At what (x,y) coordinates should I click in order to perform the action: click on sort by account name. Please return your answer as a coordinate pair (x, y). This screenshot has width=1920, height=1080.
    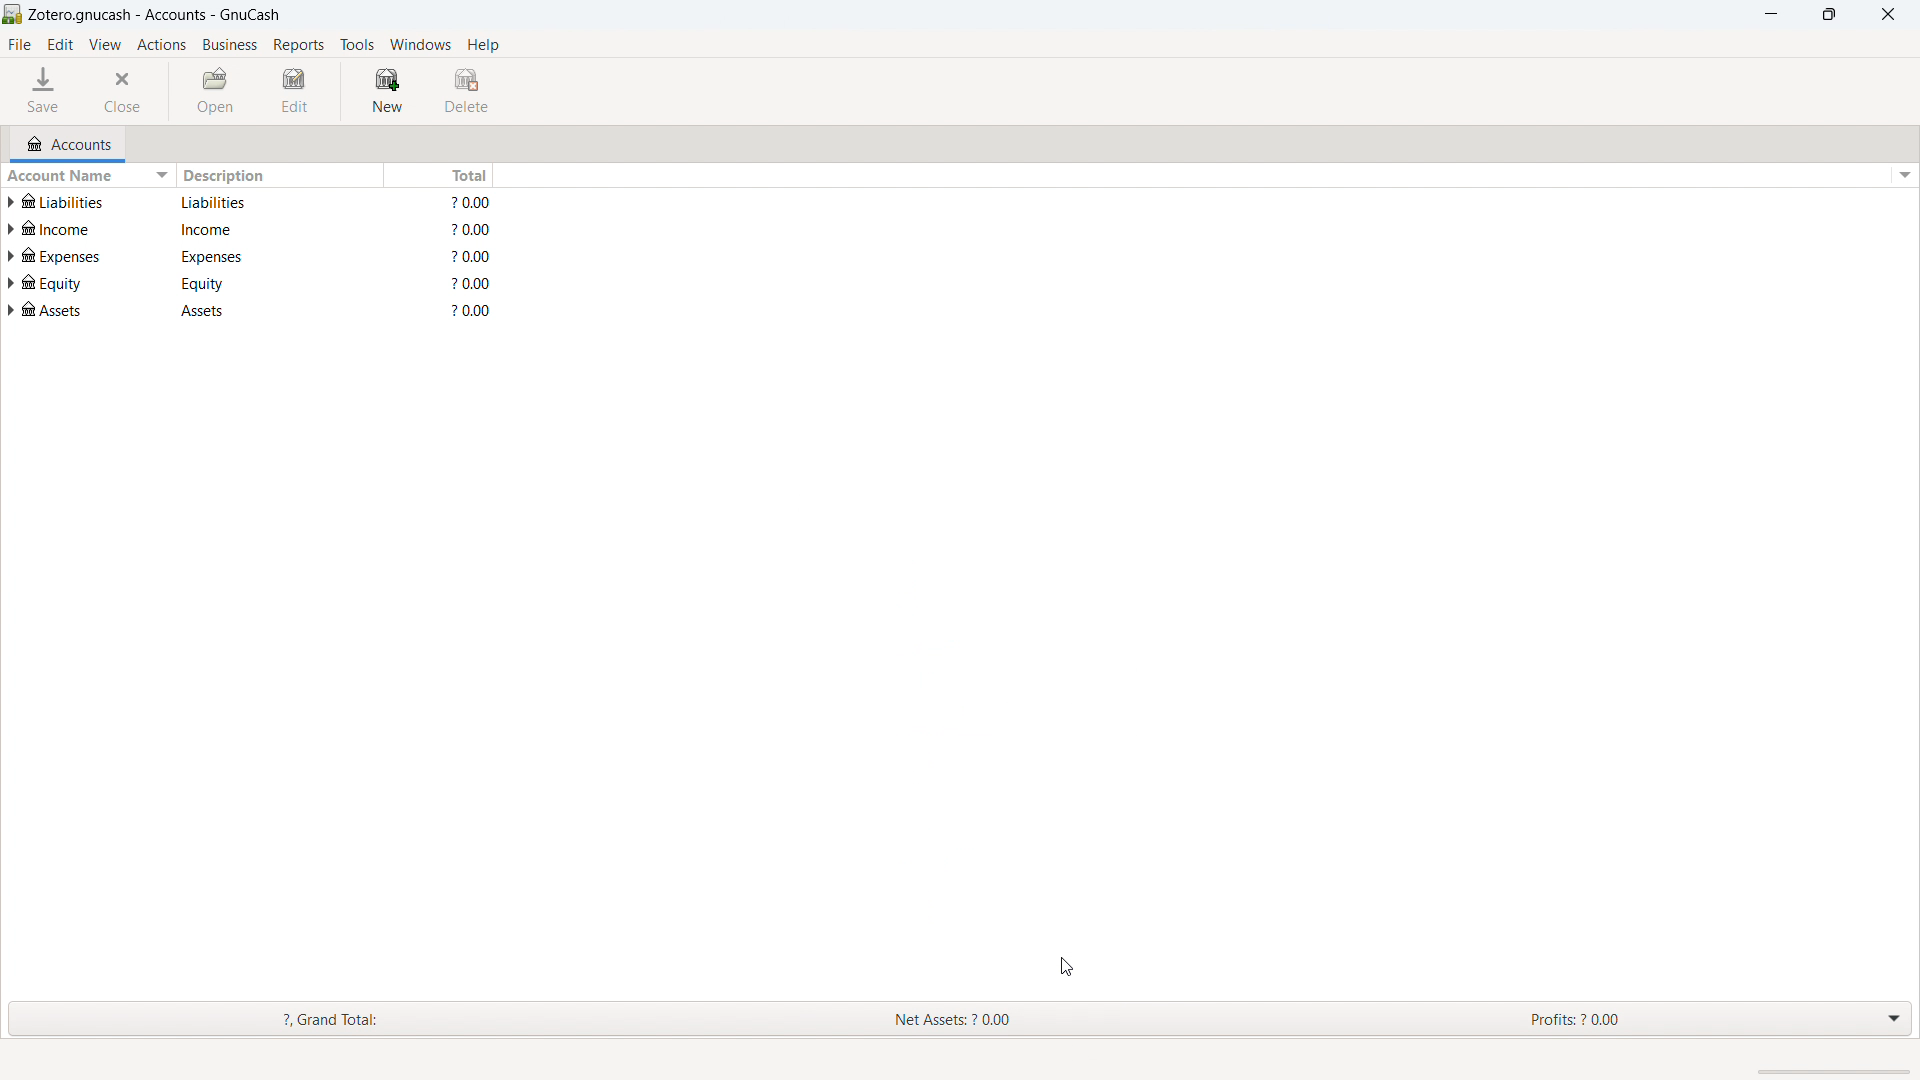
    Looking at the image, I should click on (85, 175).